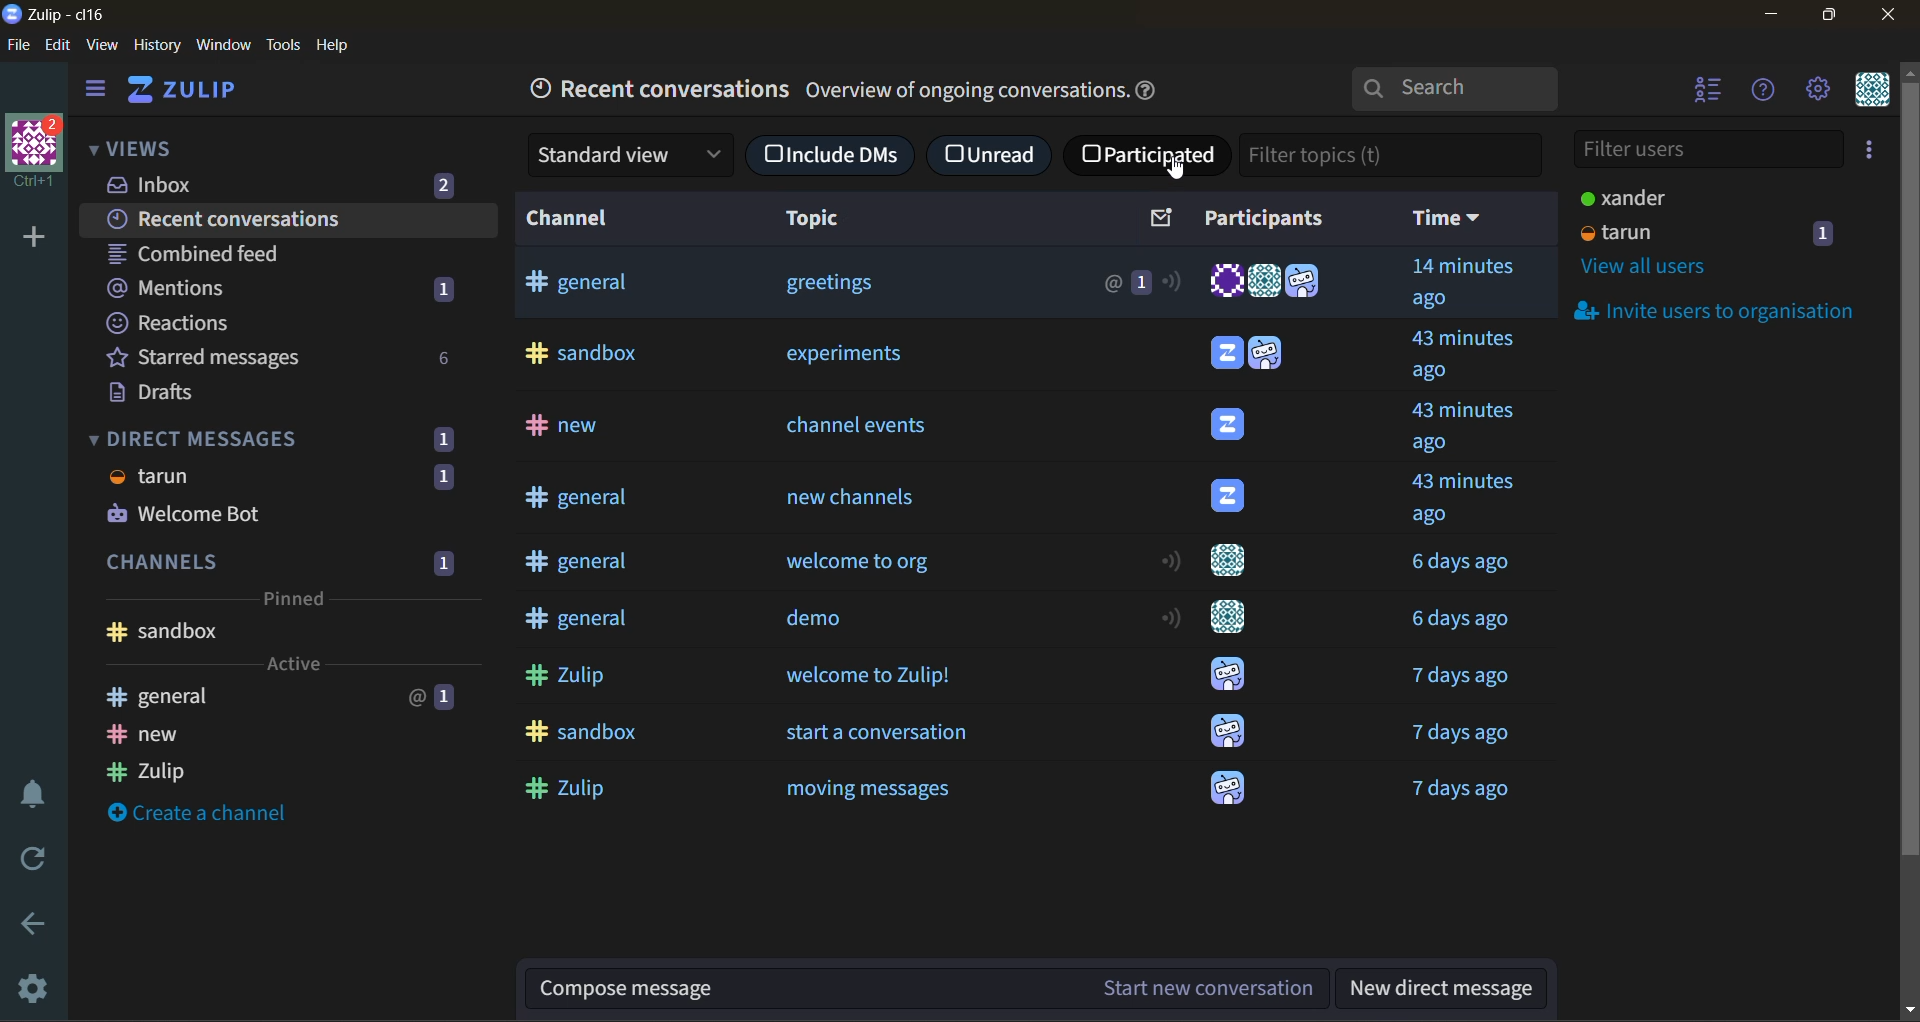 Image resolution: width=1920 pixels, height=1022 pixels. Describe the element at coordinates (1153, 154) in the screenshot. I see `participated` at that location.